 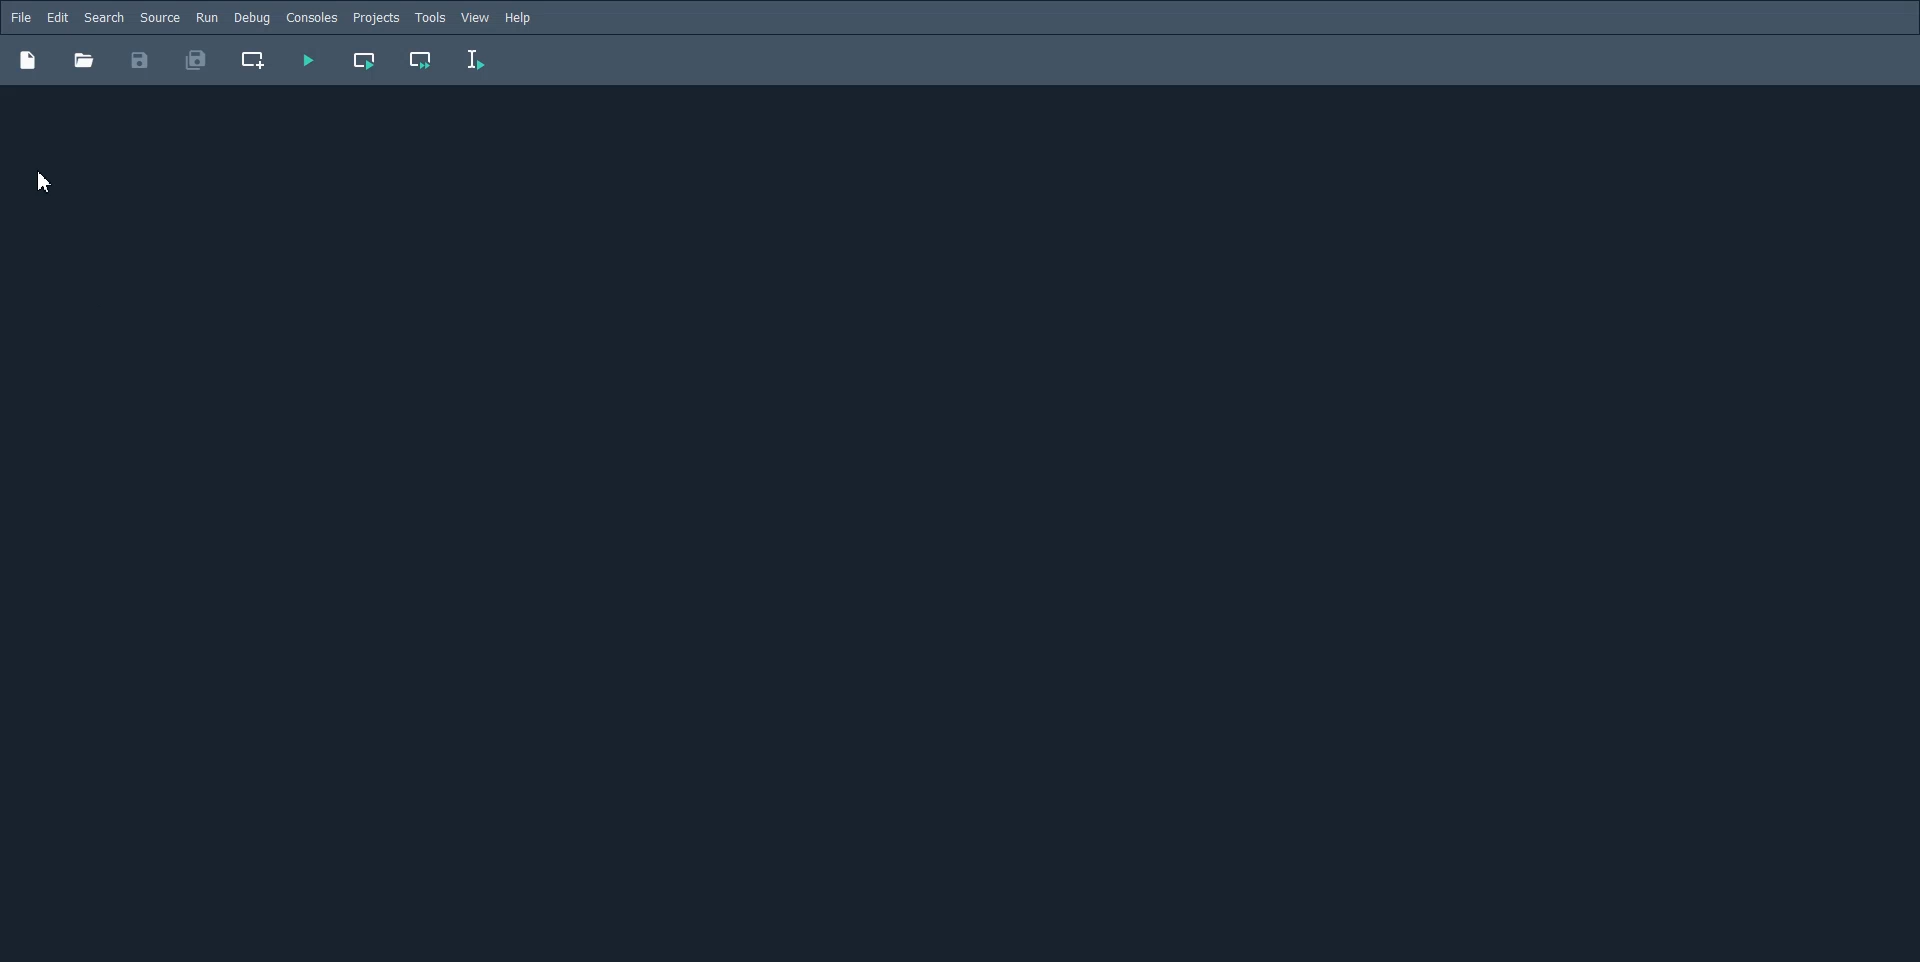 I want to click on Run File, so click(x=308, y=60).